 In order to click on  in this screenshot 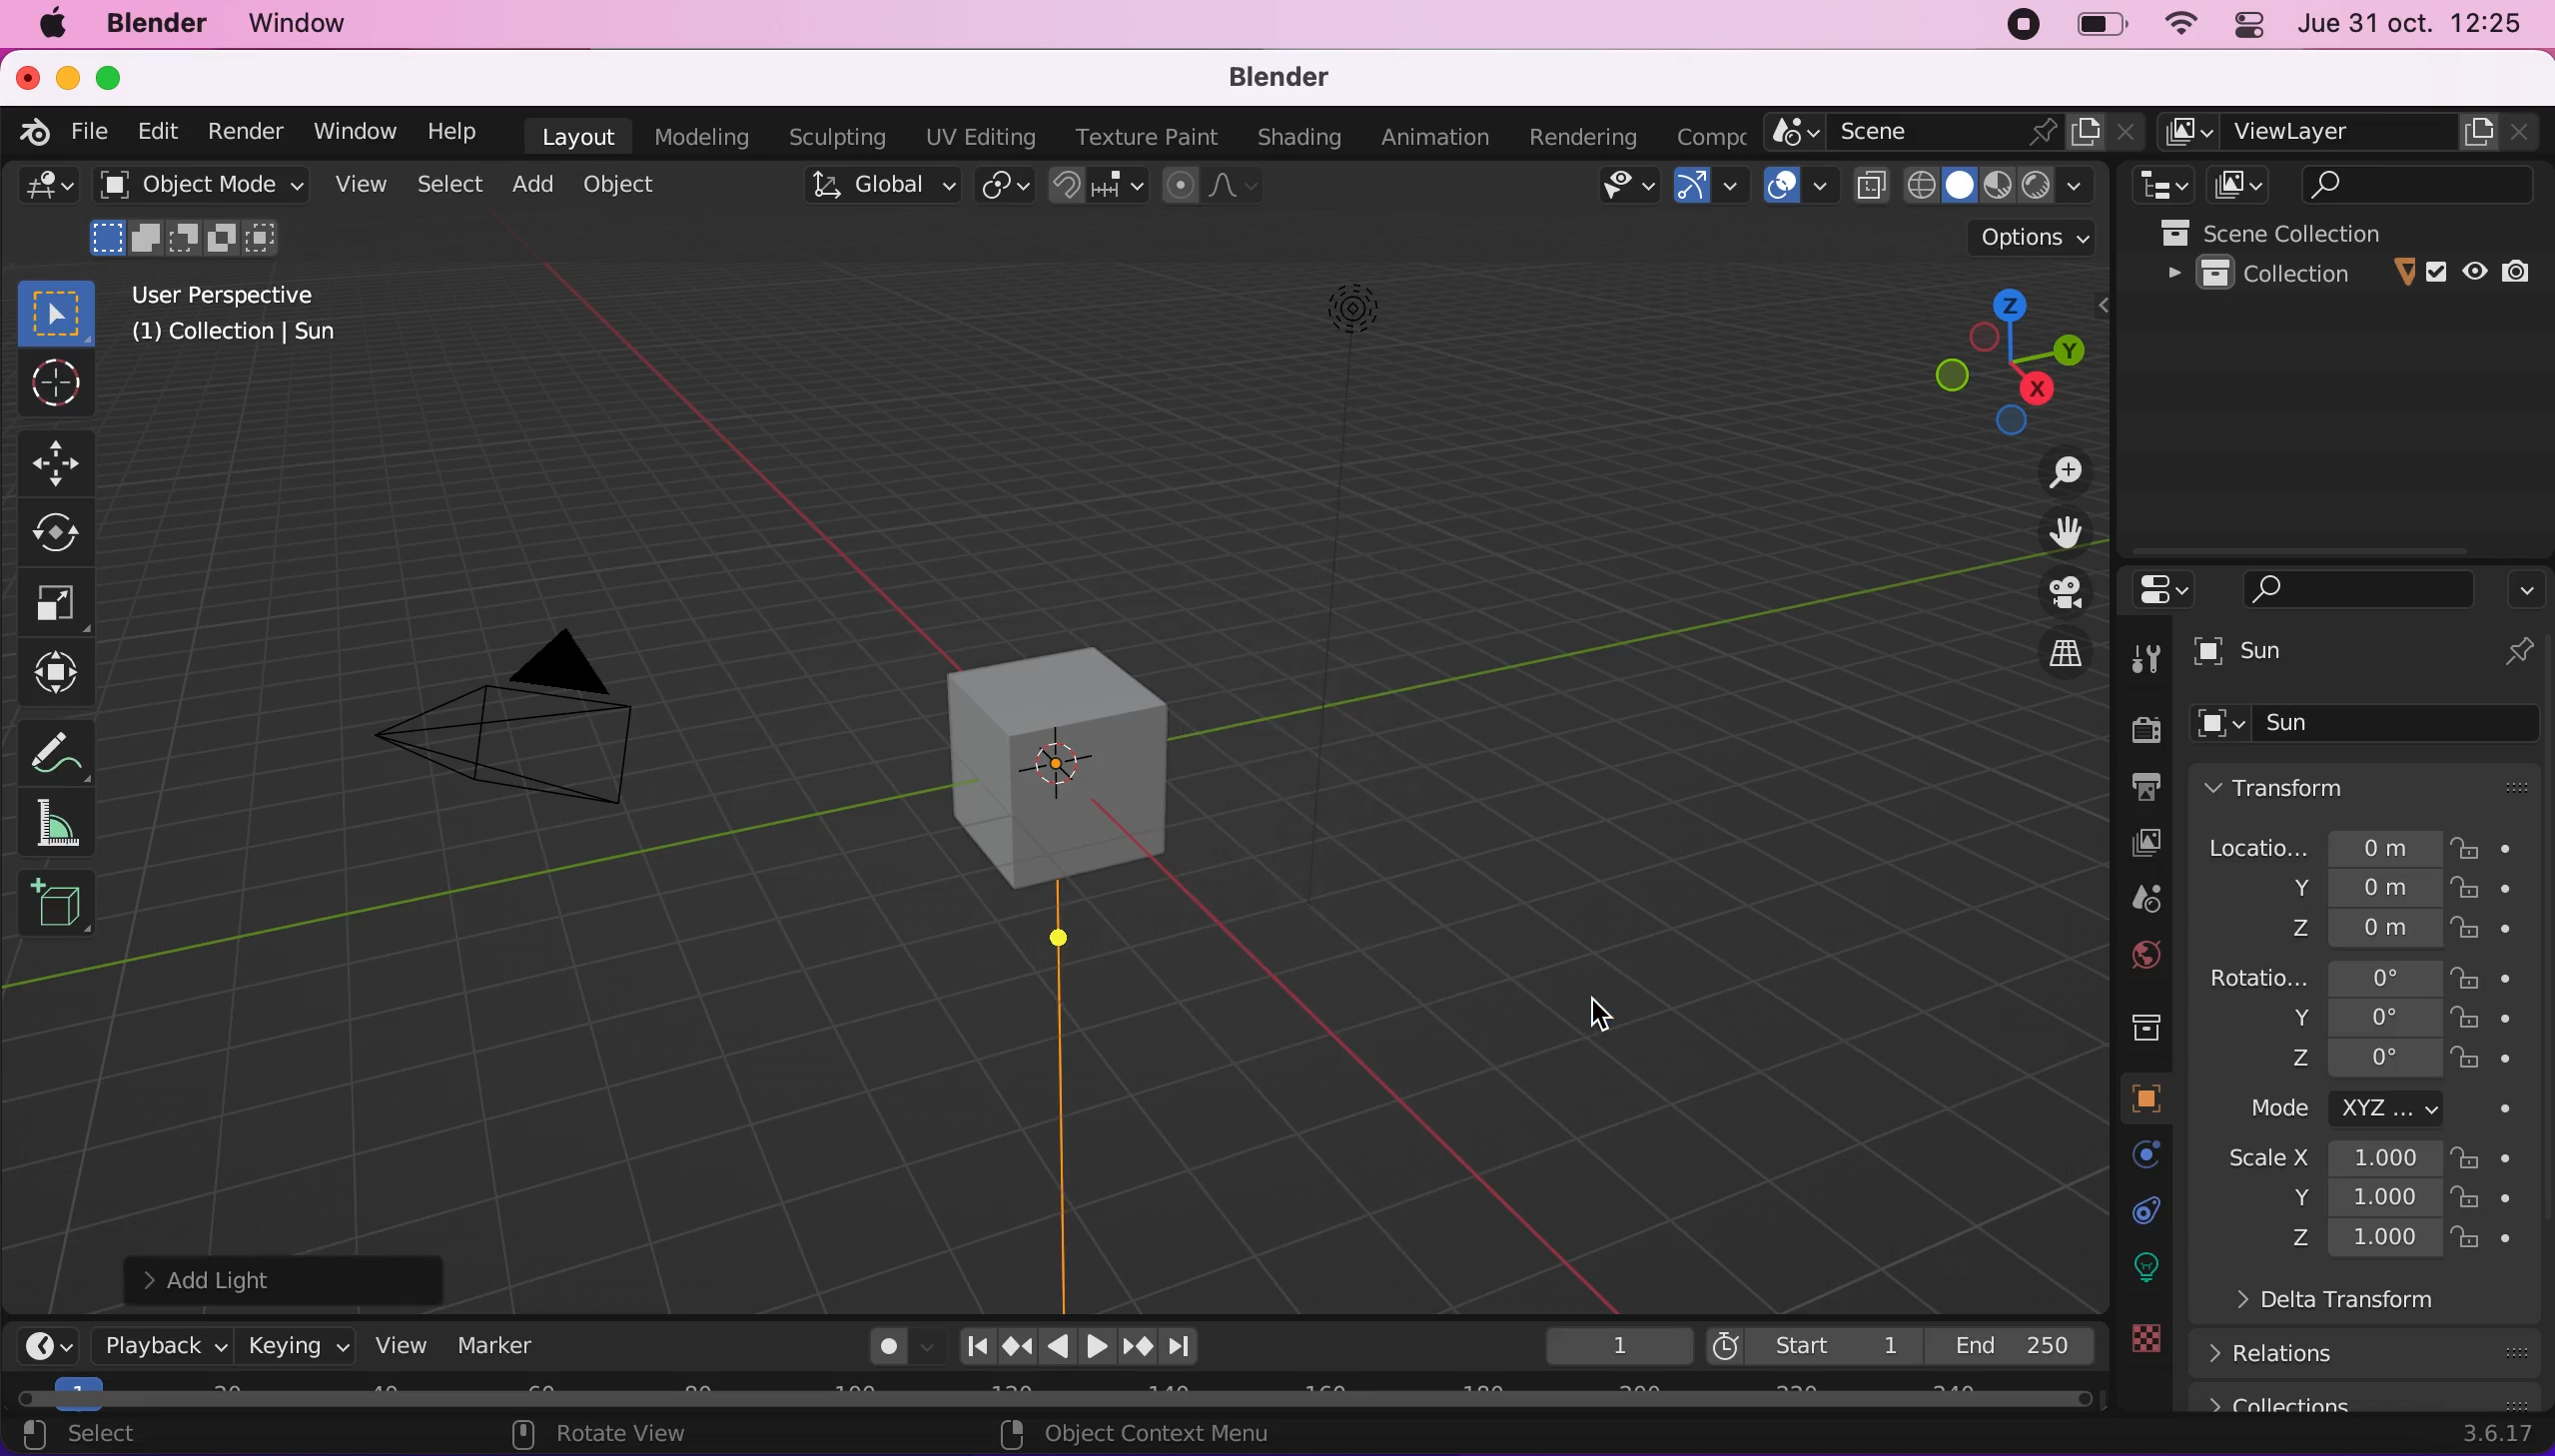, I will do `click(2149, 655)`.